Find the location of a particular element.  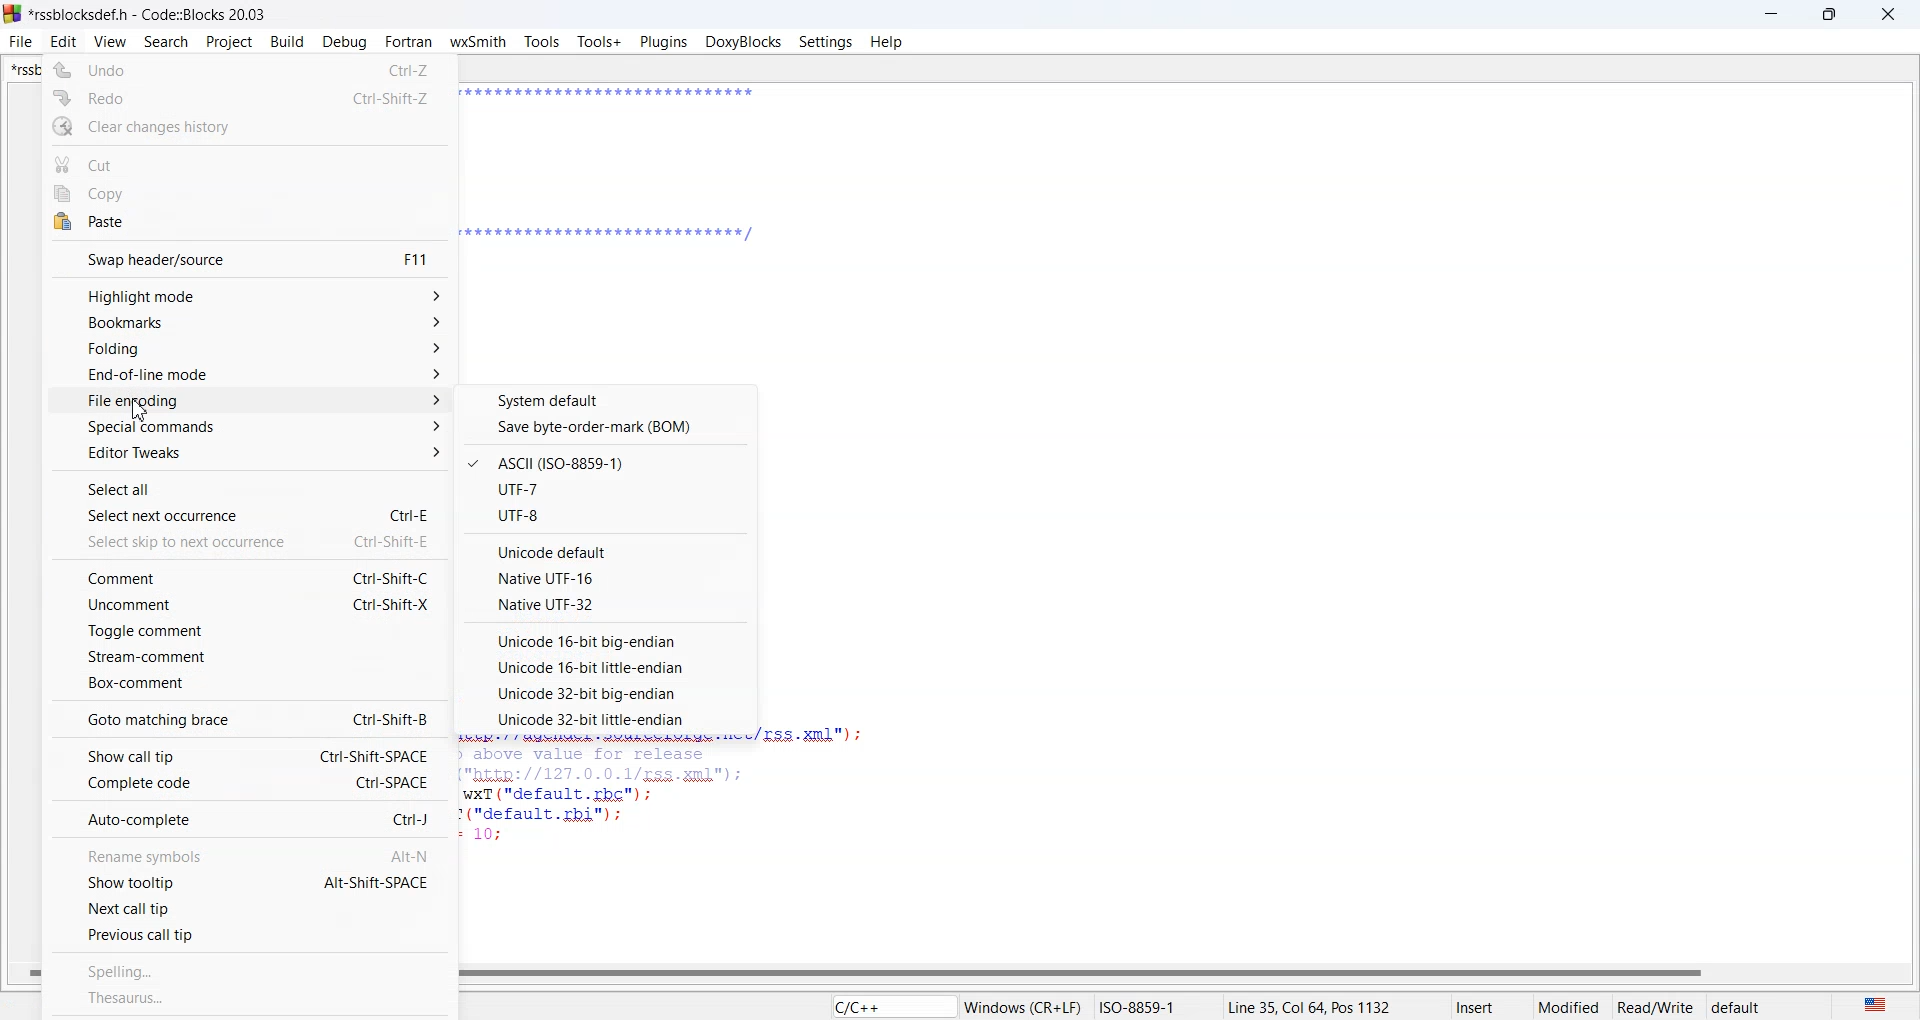

Code language indicator is located at coordinates (891, 1005).